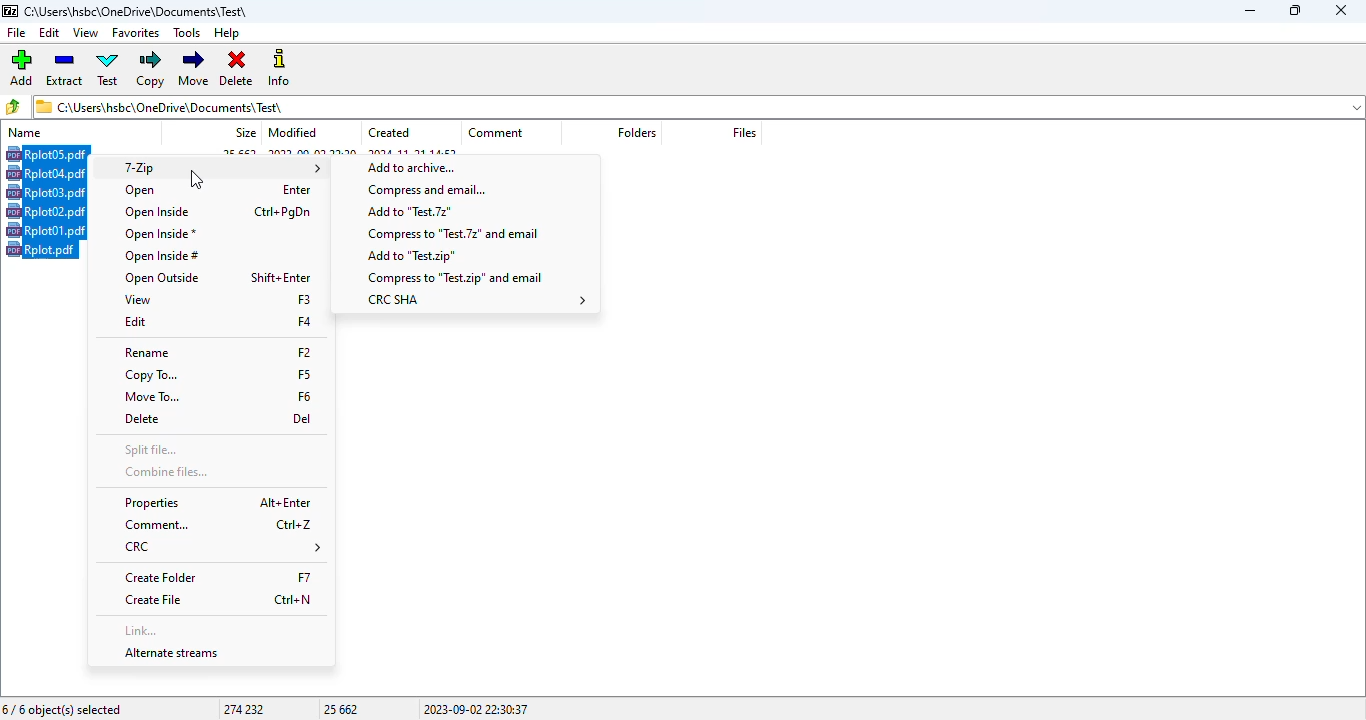  What do you see at coordinates (47, 230) in the screenshot?
I see `rplot01` at bounding box center [47, 230].